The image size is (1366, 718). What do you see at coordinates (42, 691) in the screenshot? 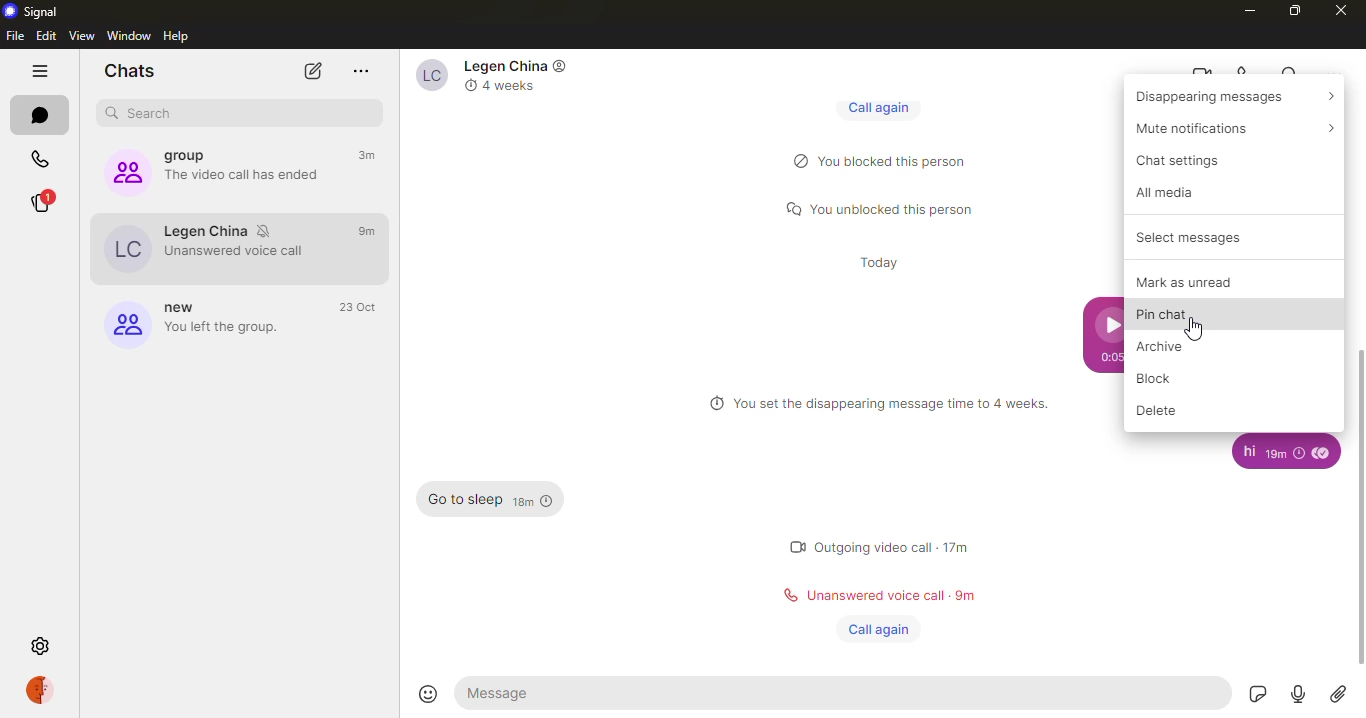
I see `profile` at bounding box center [42, 691].